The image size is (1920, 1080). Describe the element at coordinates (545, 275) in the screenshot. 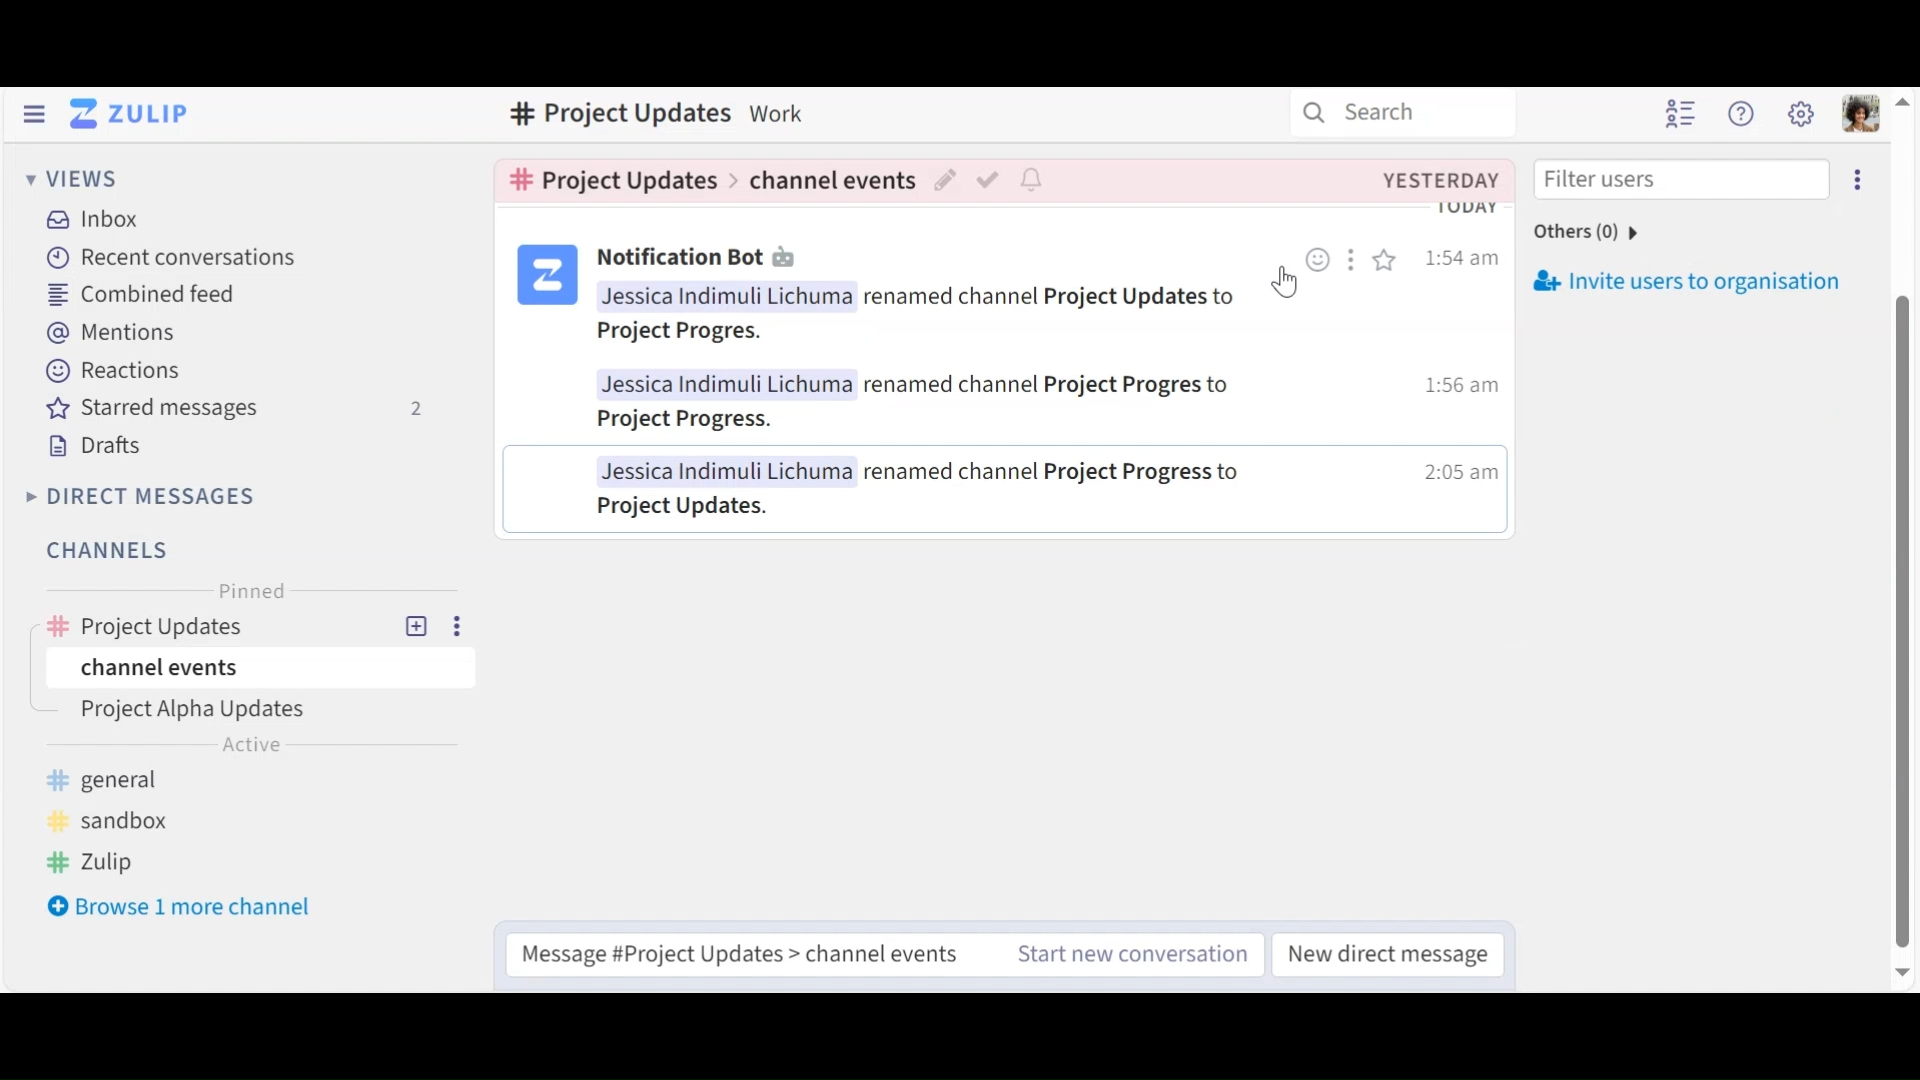

I see `user card` at that location.